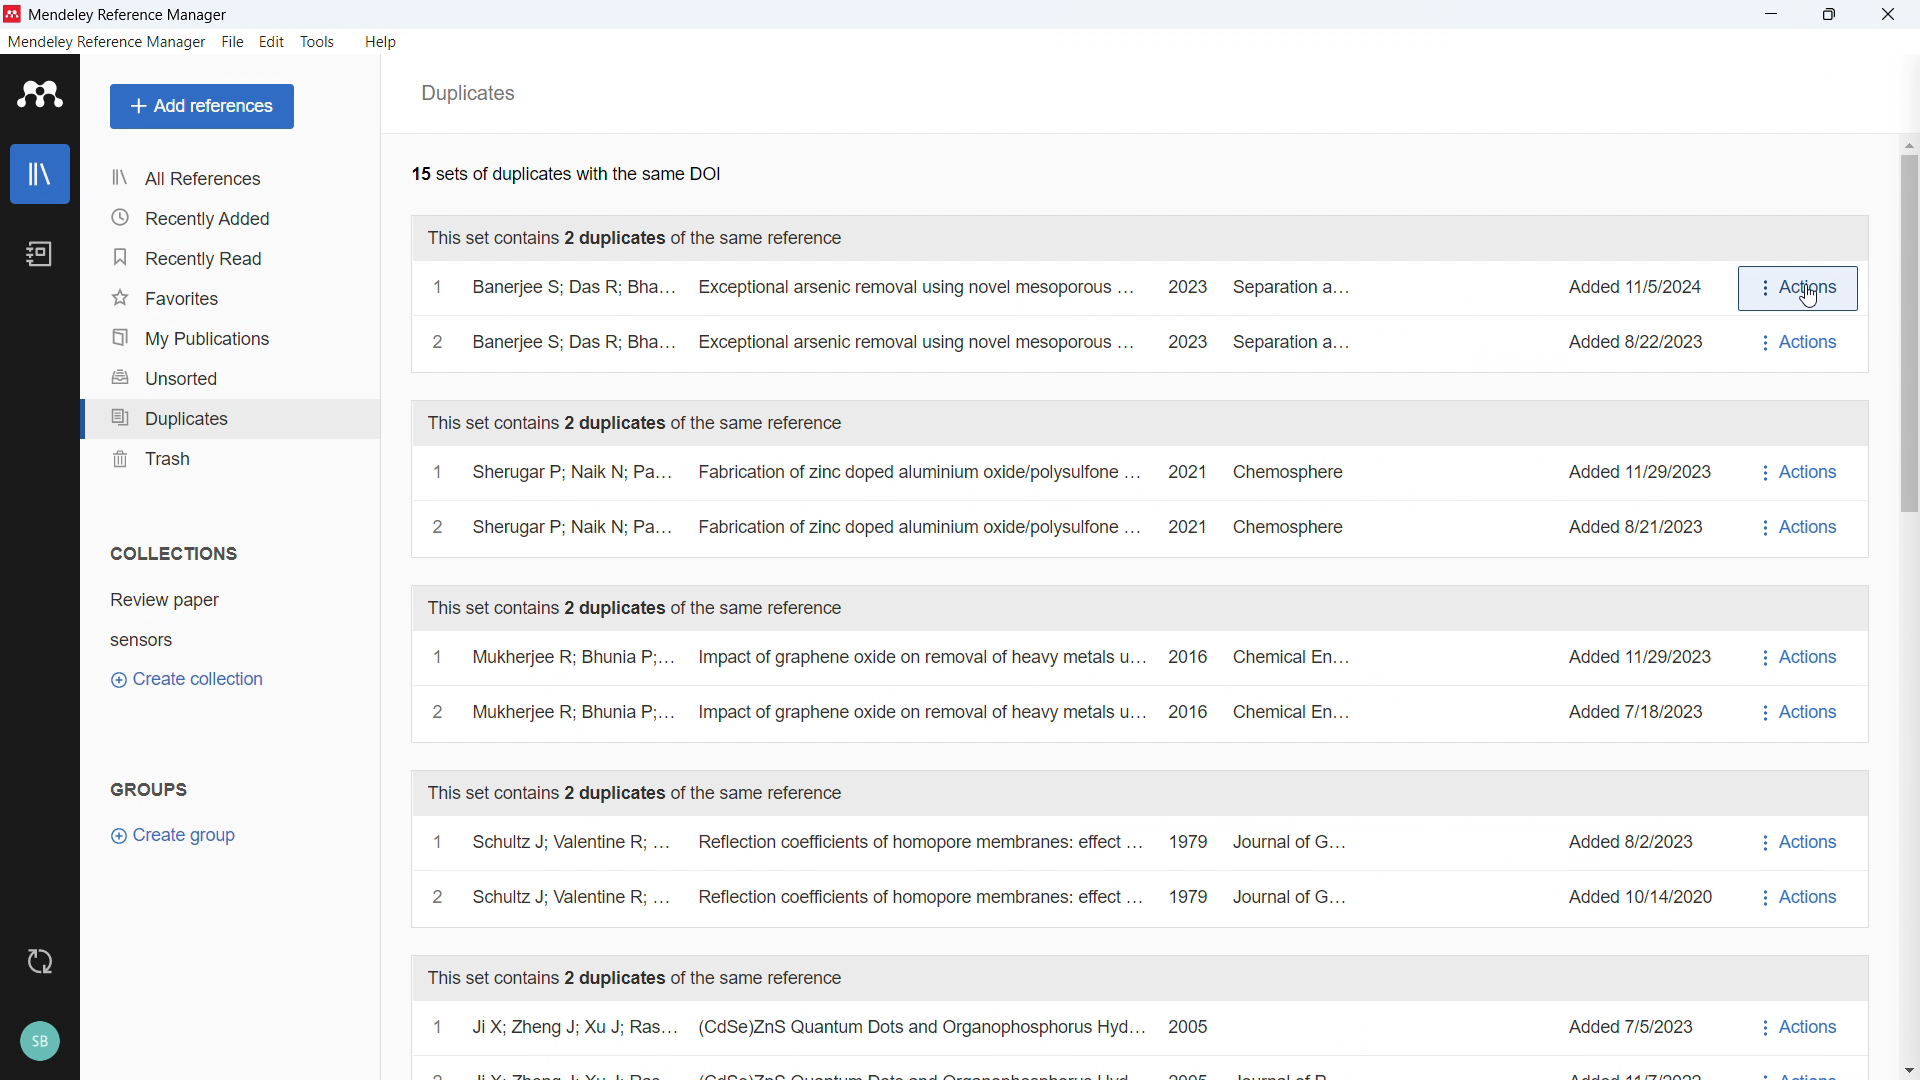 This screenshot has height=1080, width=1920. What do you see at coordinates (838, 1029) in the screenshot?
I see `1 JiX; Zheng J; Xu J; Ras... (CdSe)ZnS Quantum Dots and Organophosphorus Hyd... 2005` at bounding box center [838, 1029].